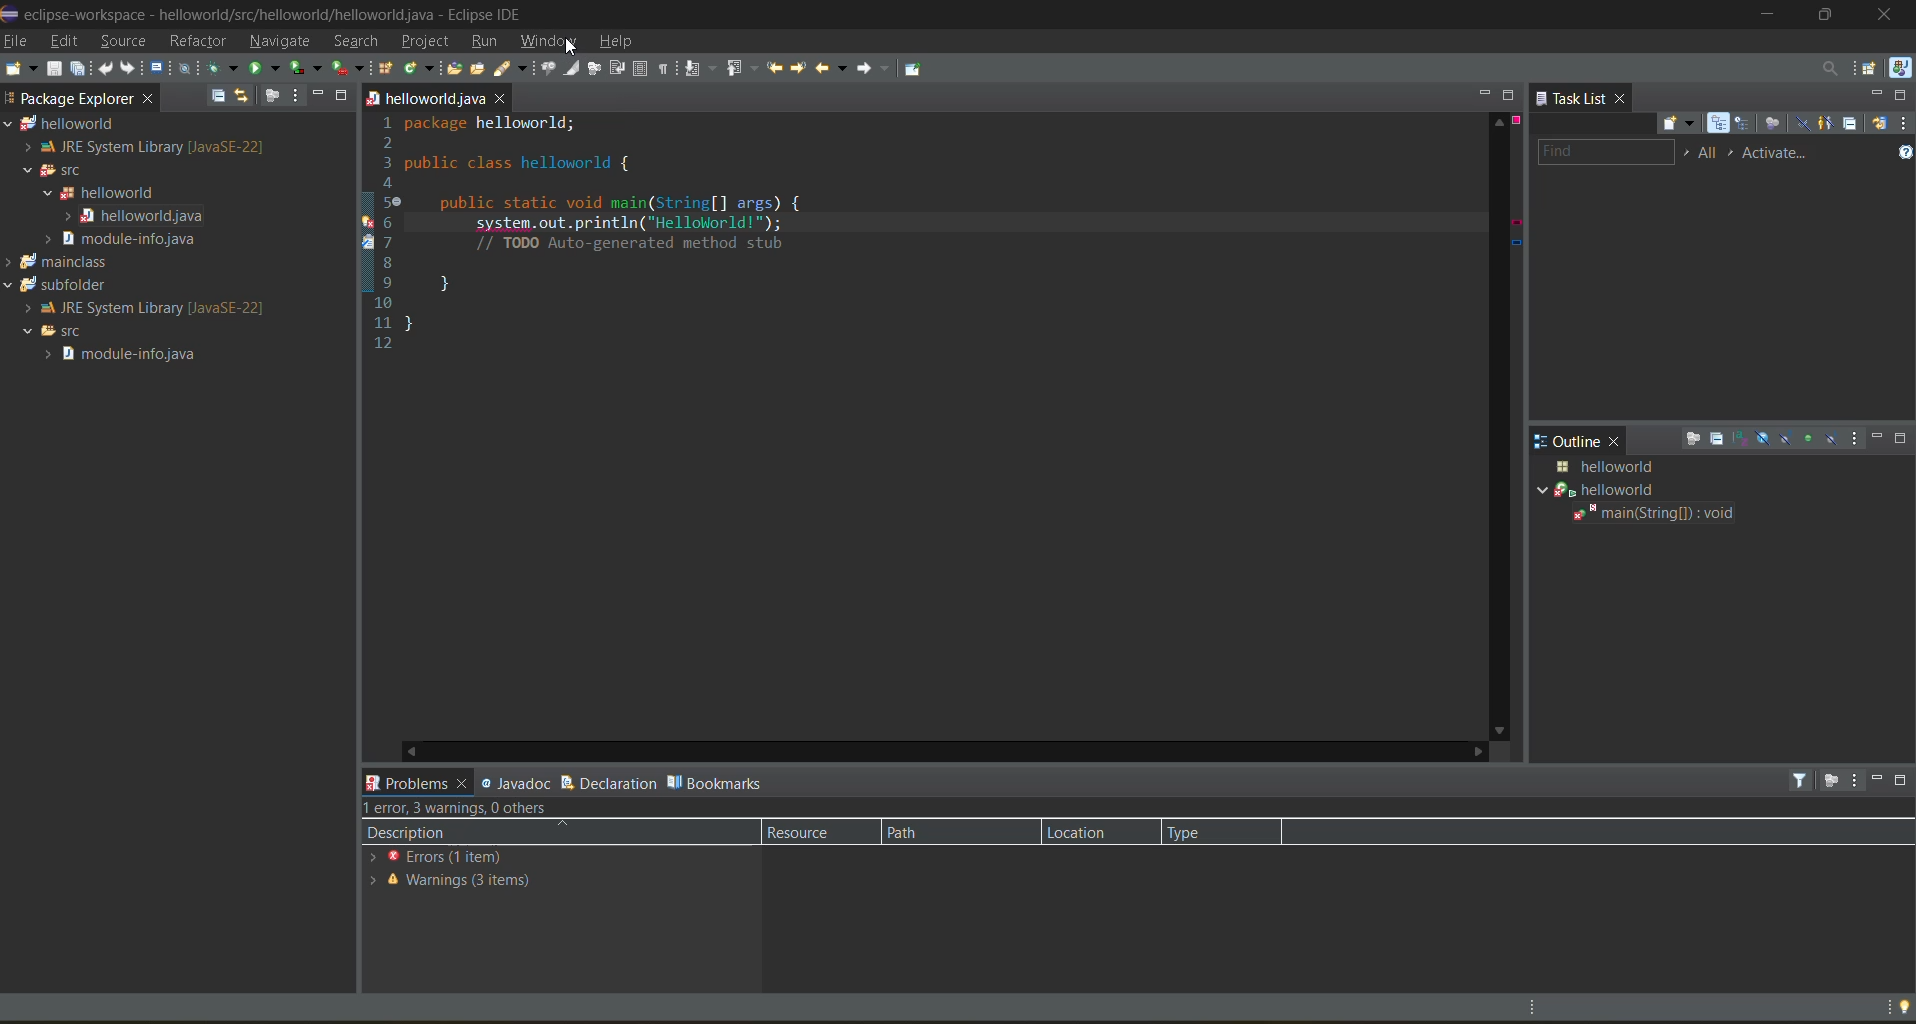 This screenshot has height=1024, width=1916. Describe the element at coordinates (1868, 71) in the screenshot. I see `open perspective` at that location.